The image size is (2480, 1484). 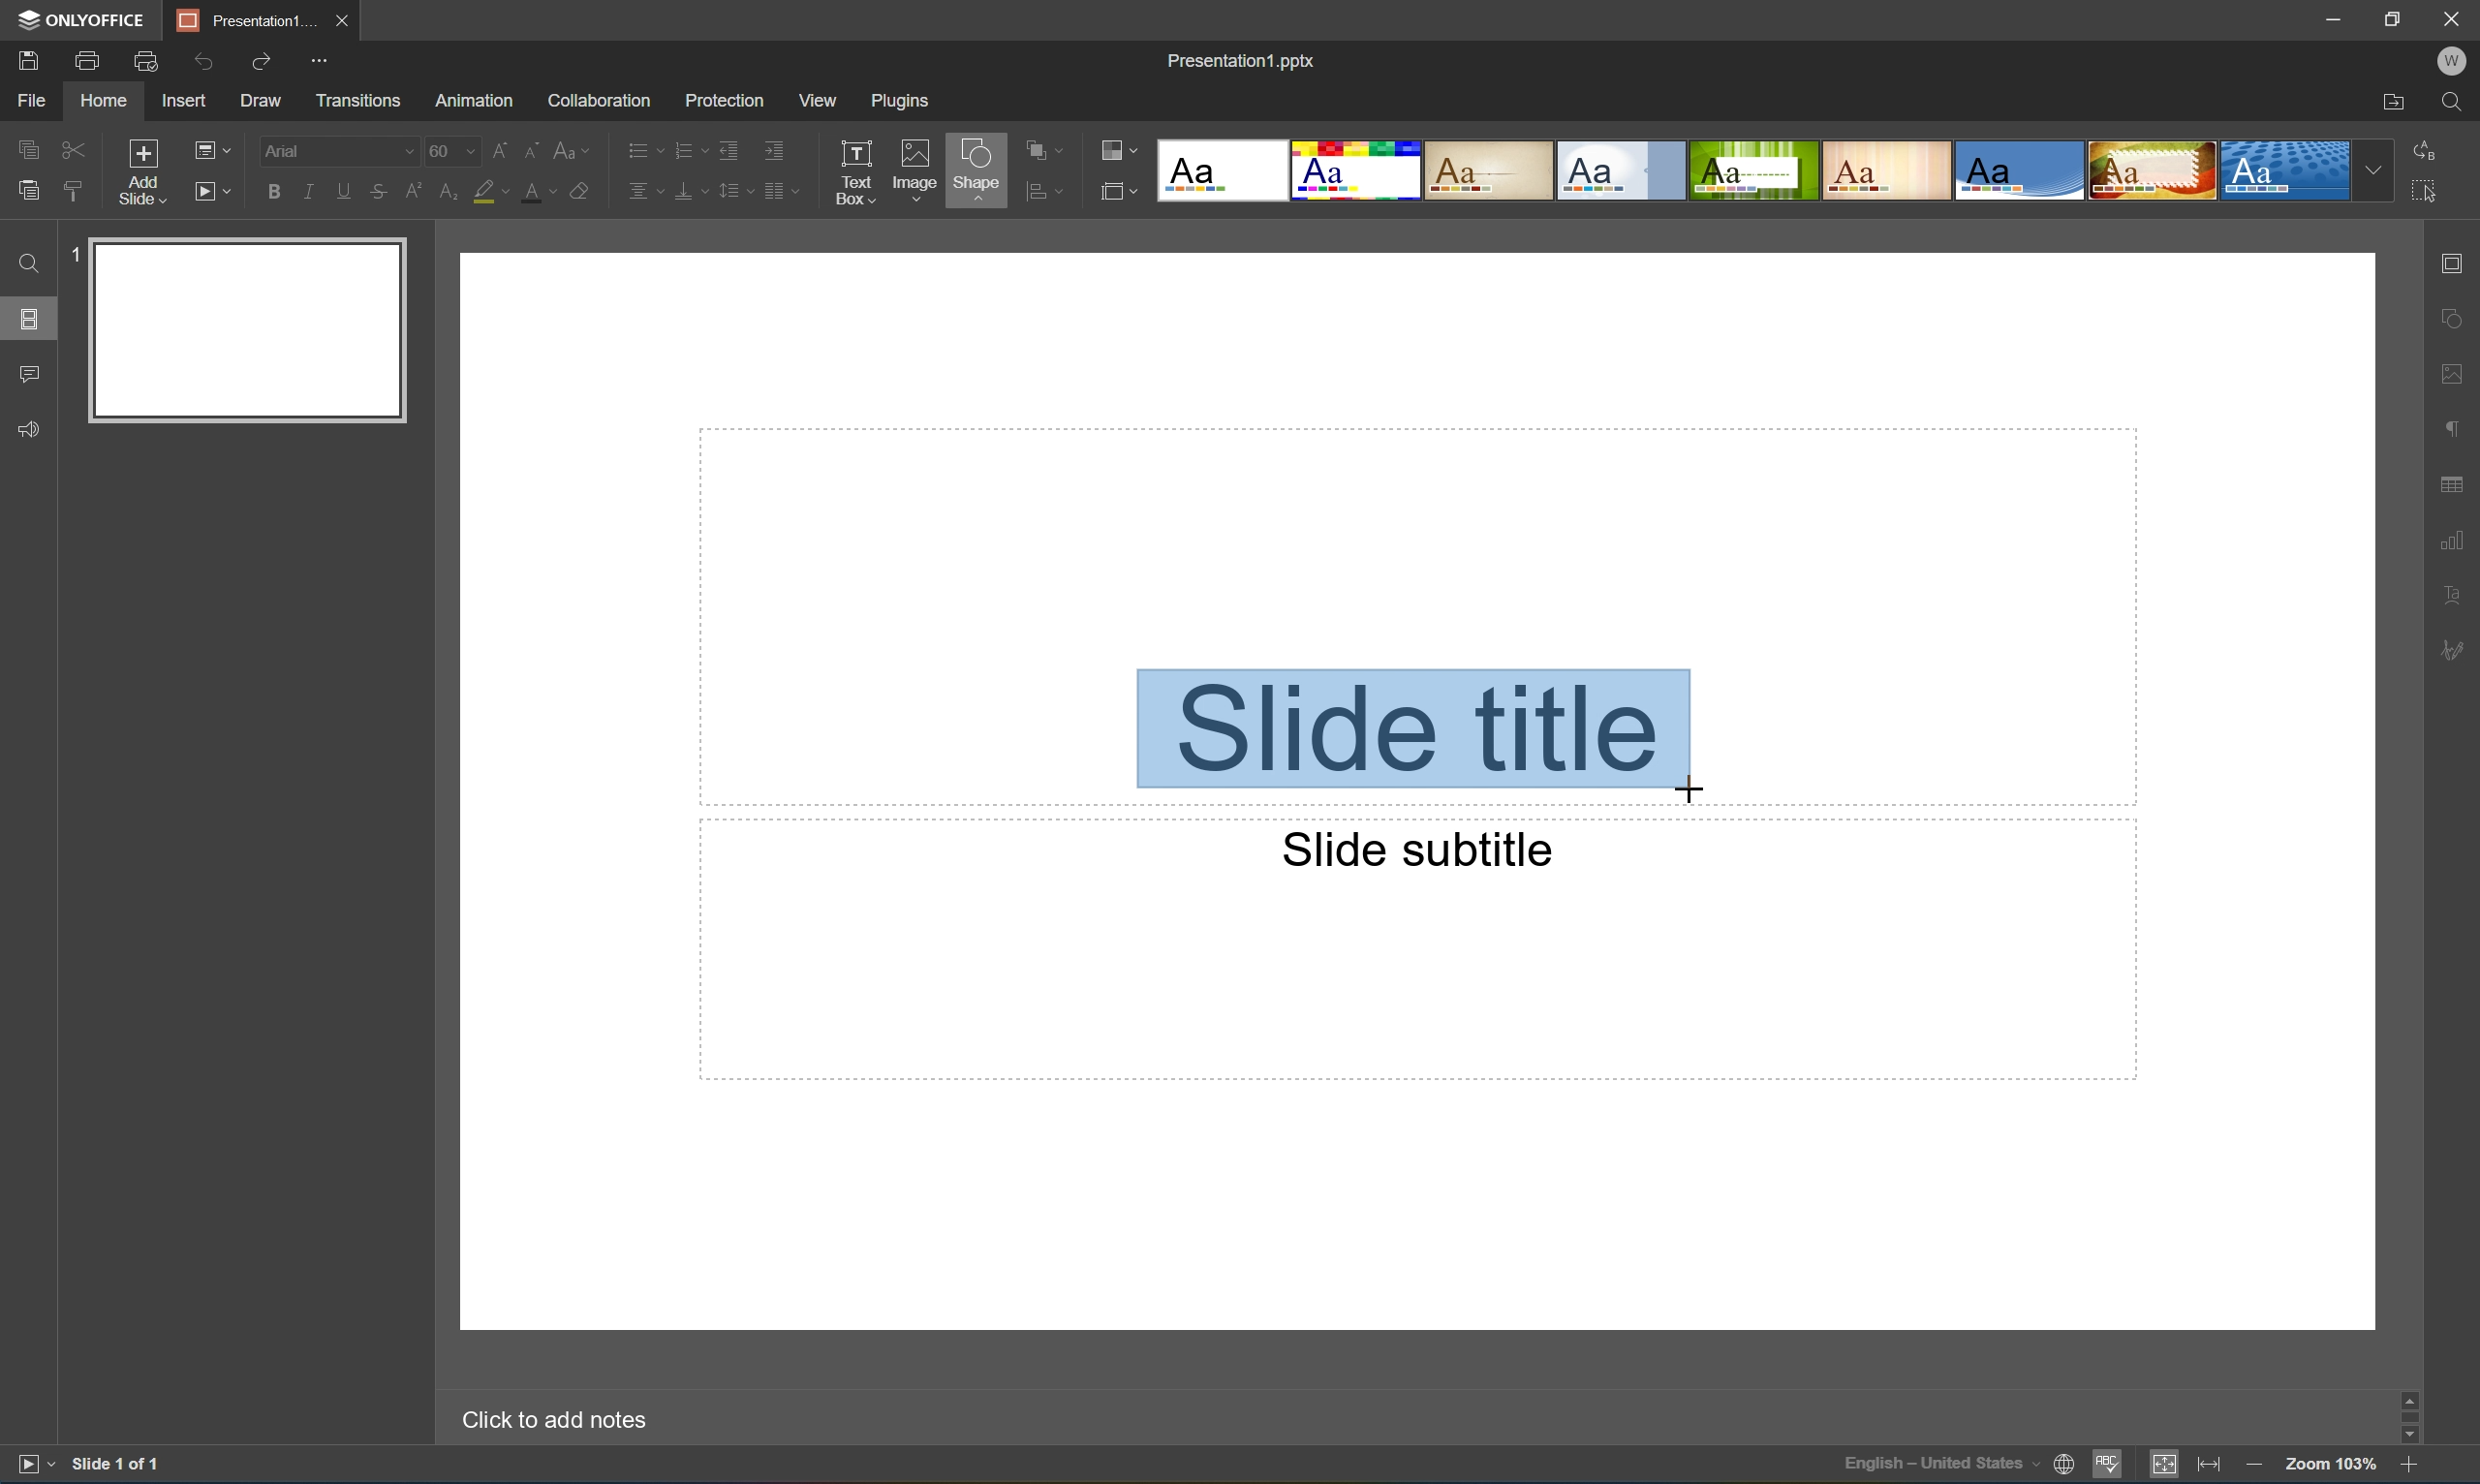 What do you see at coordinates (2457, 264) in the screenshot?
I see `slide settings` at bounding box center [2457, 264].